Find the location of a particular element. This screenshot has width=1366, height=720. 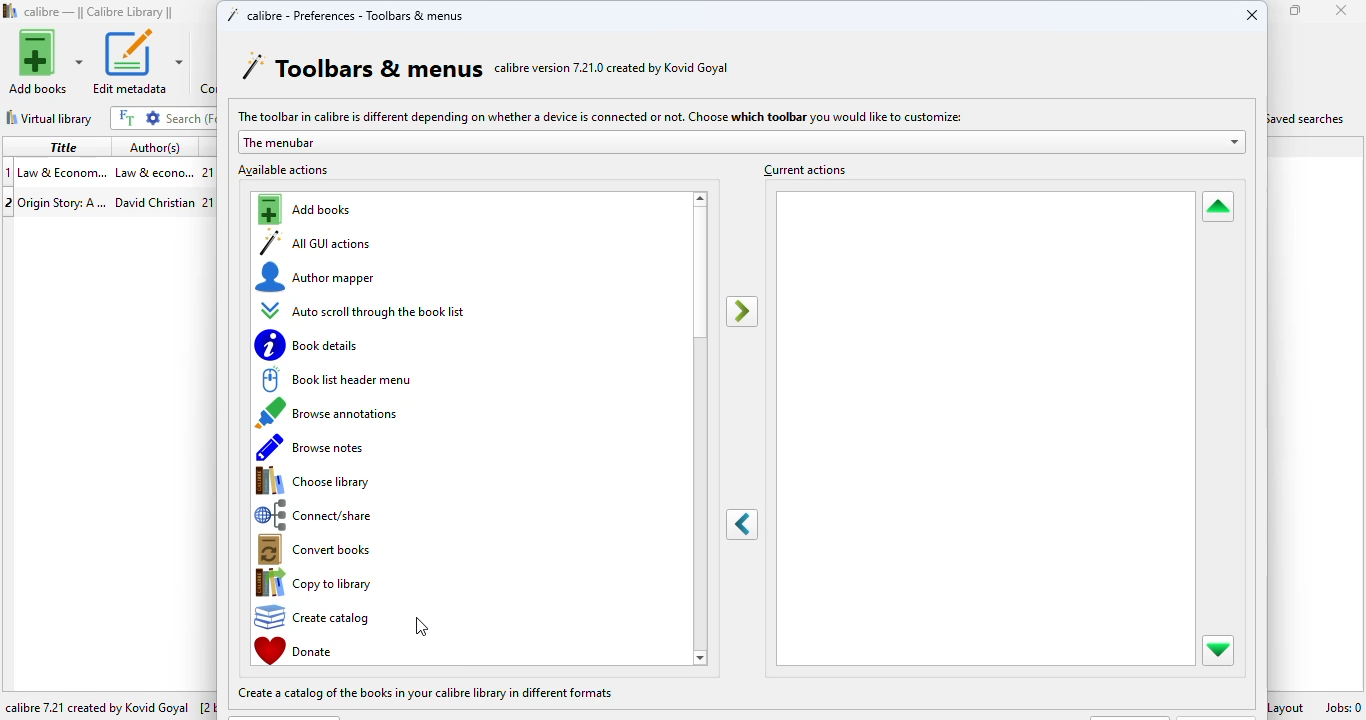

add books is located at coordinates (308, 210).